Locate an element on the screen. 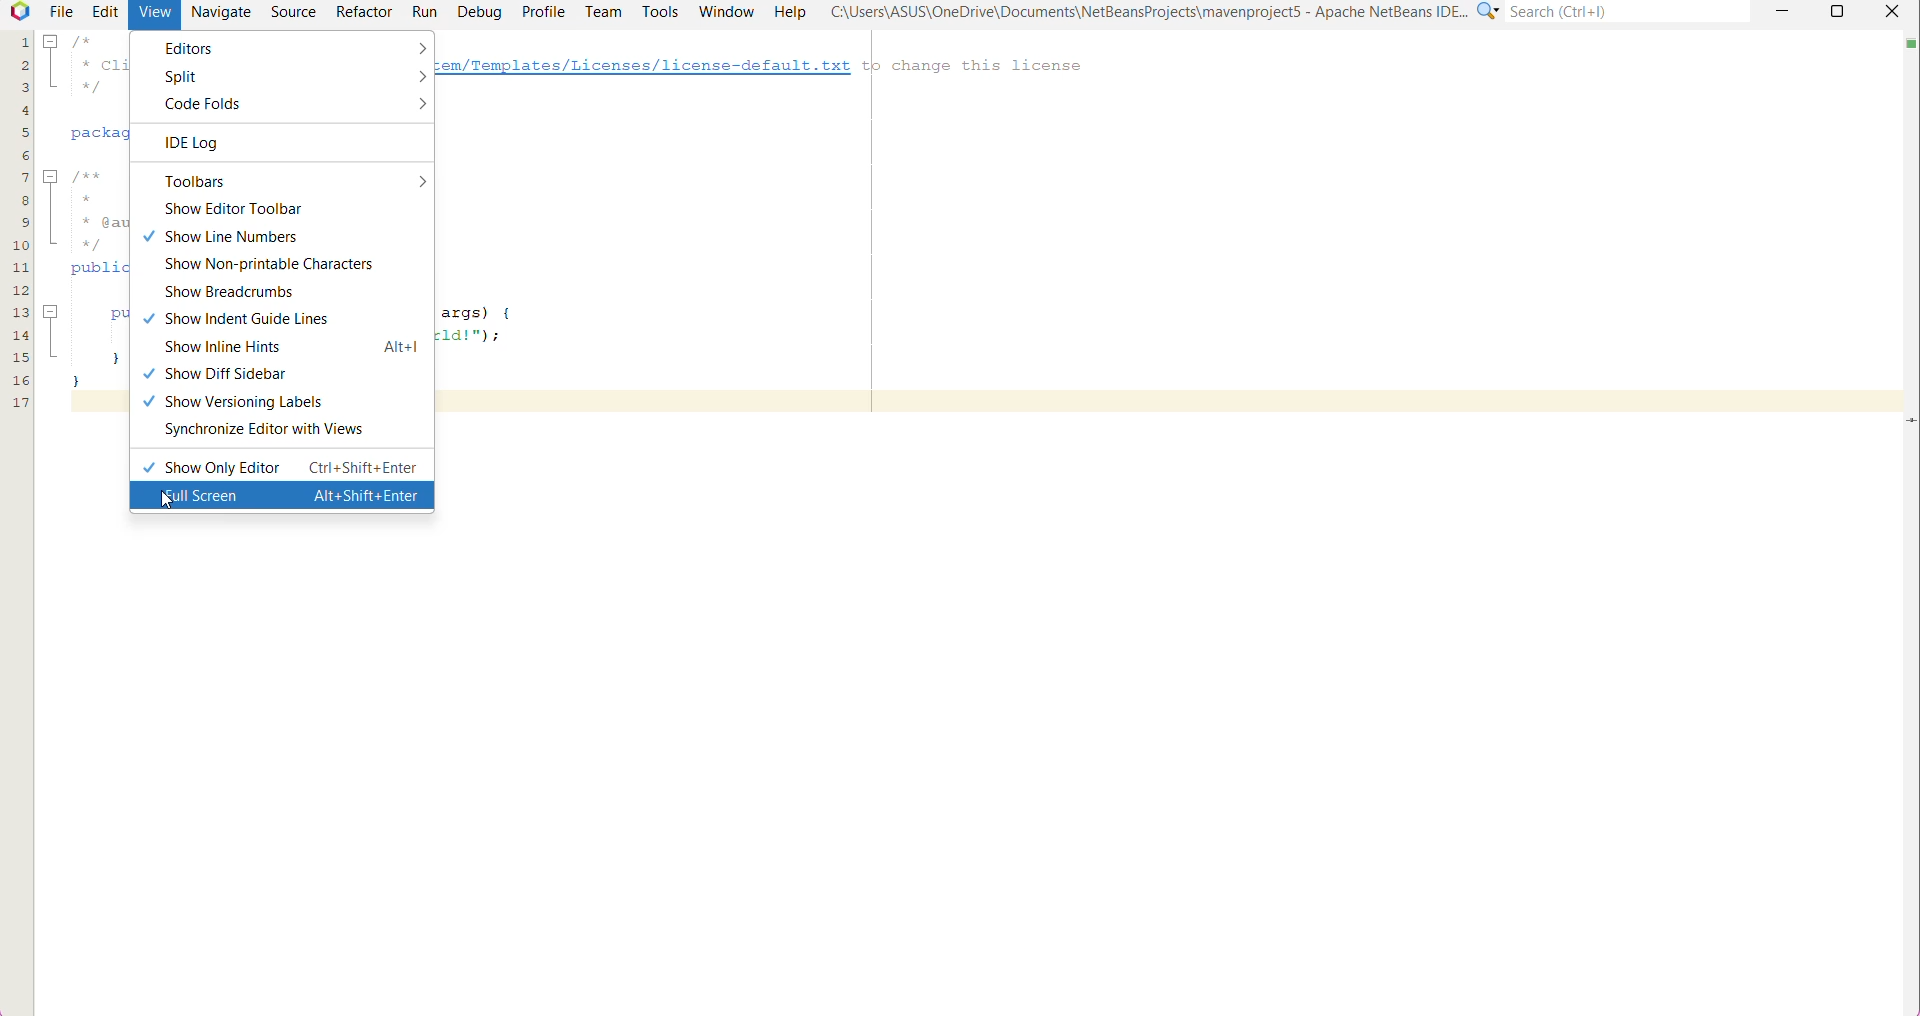 The image size is (1920, 1016). Show Inline Hints is located at coordinates (283, 347).